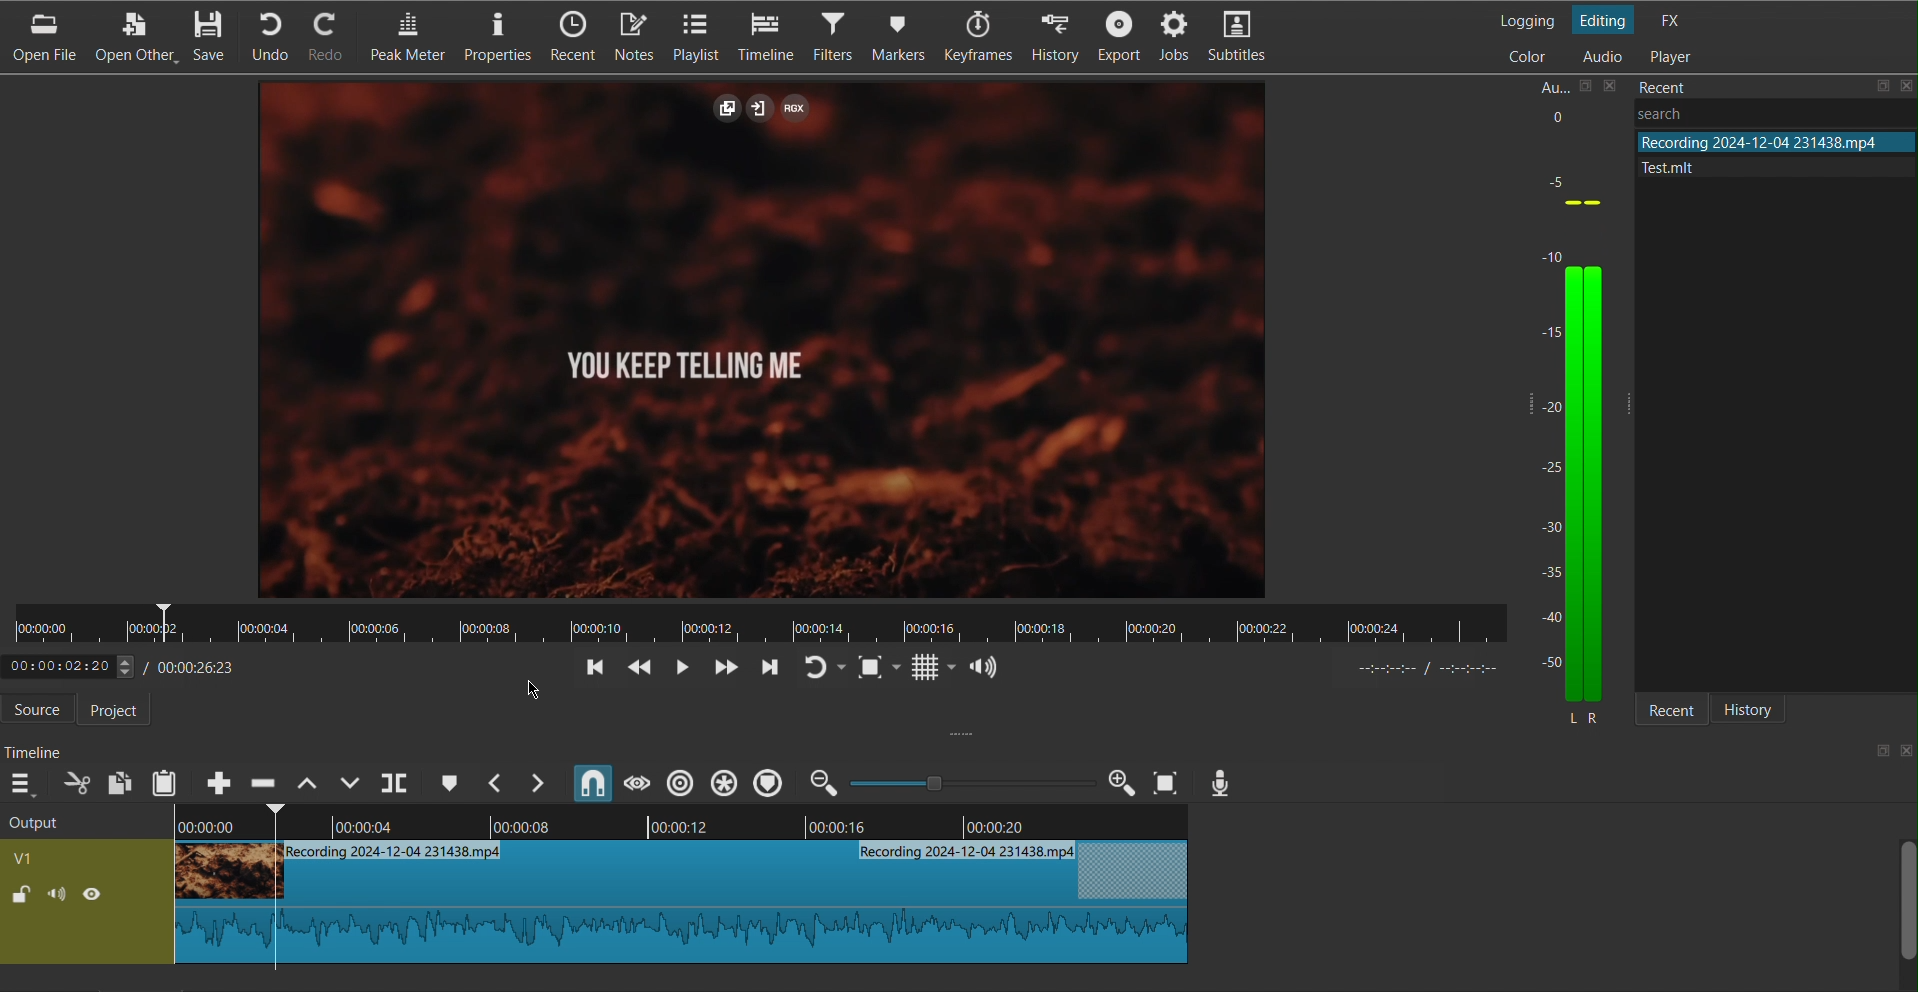 This screenshot has height=992, width=1918. What do you see at coordinates (275, 35) in the screenshot?
I see `Undo` at bounding box center [275, 35].